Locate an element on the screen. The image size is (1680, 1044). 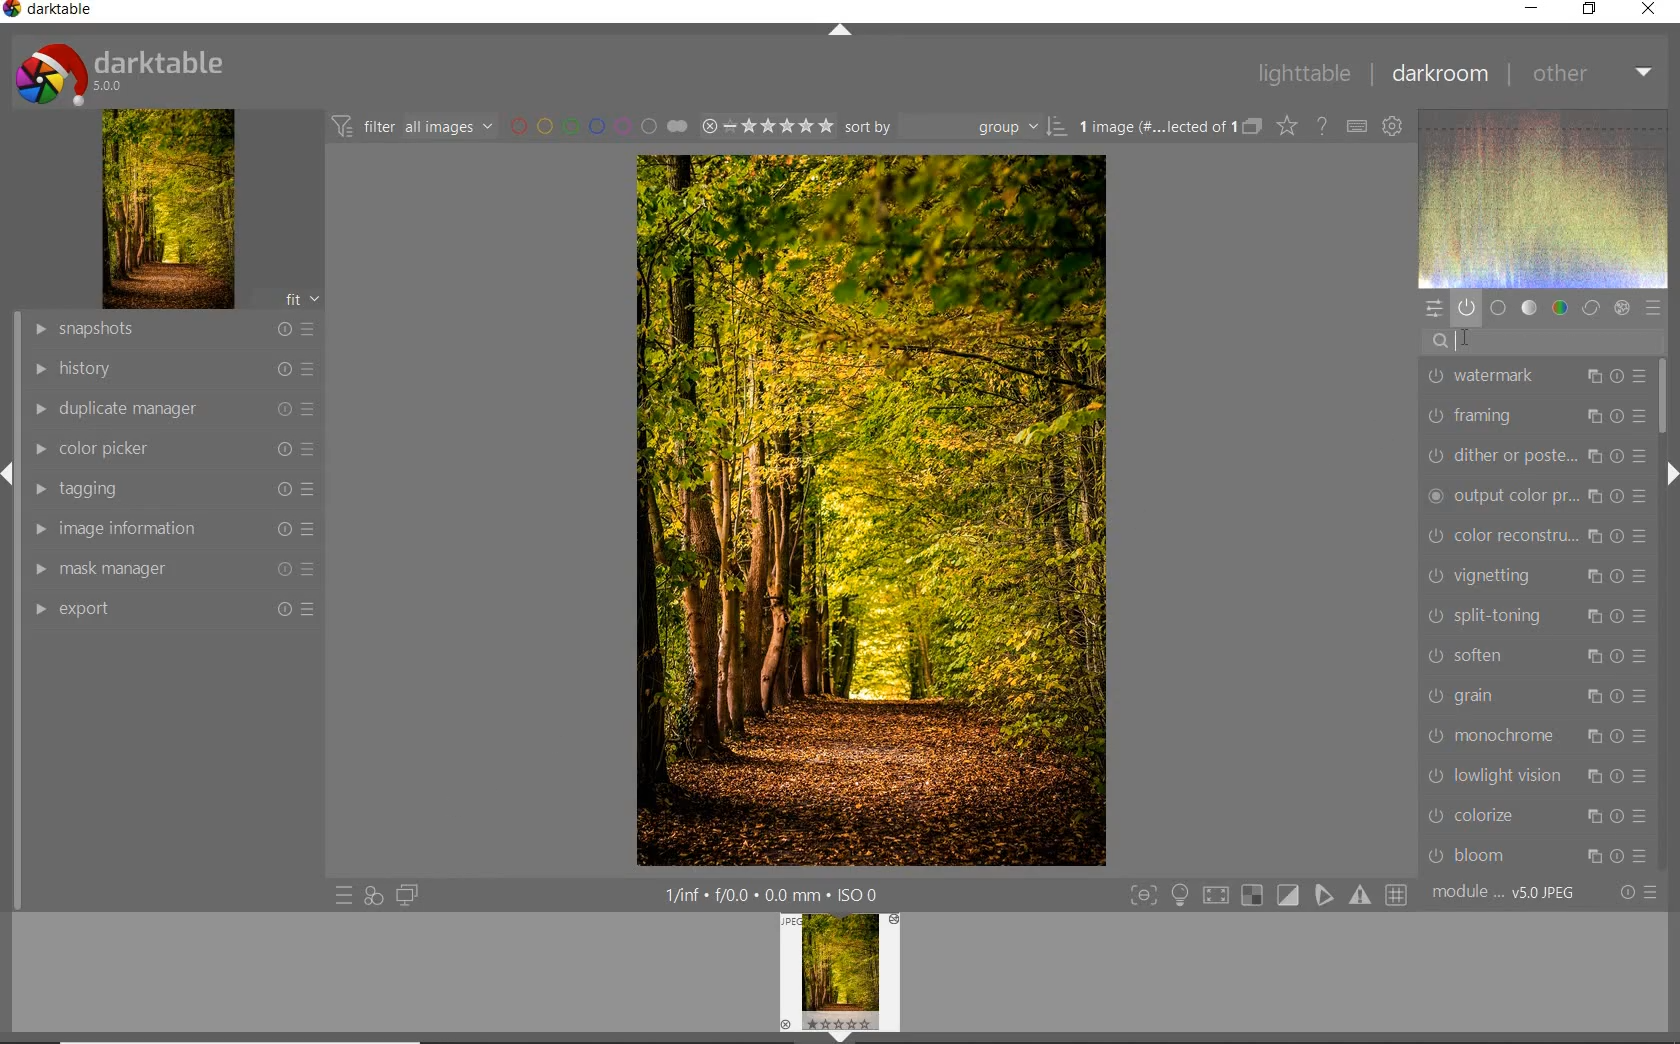
search module is located at coordinates (1540, 345).